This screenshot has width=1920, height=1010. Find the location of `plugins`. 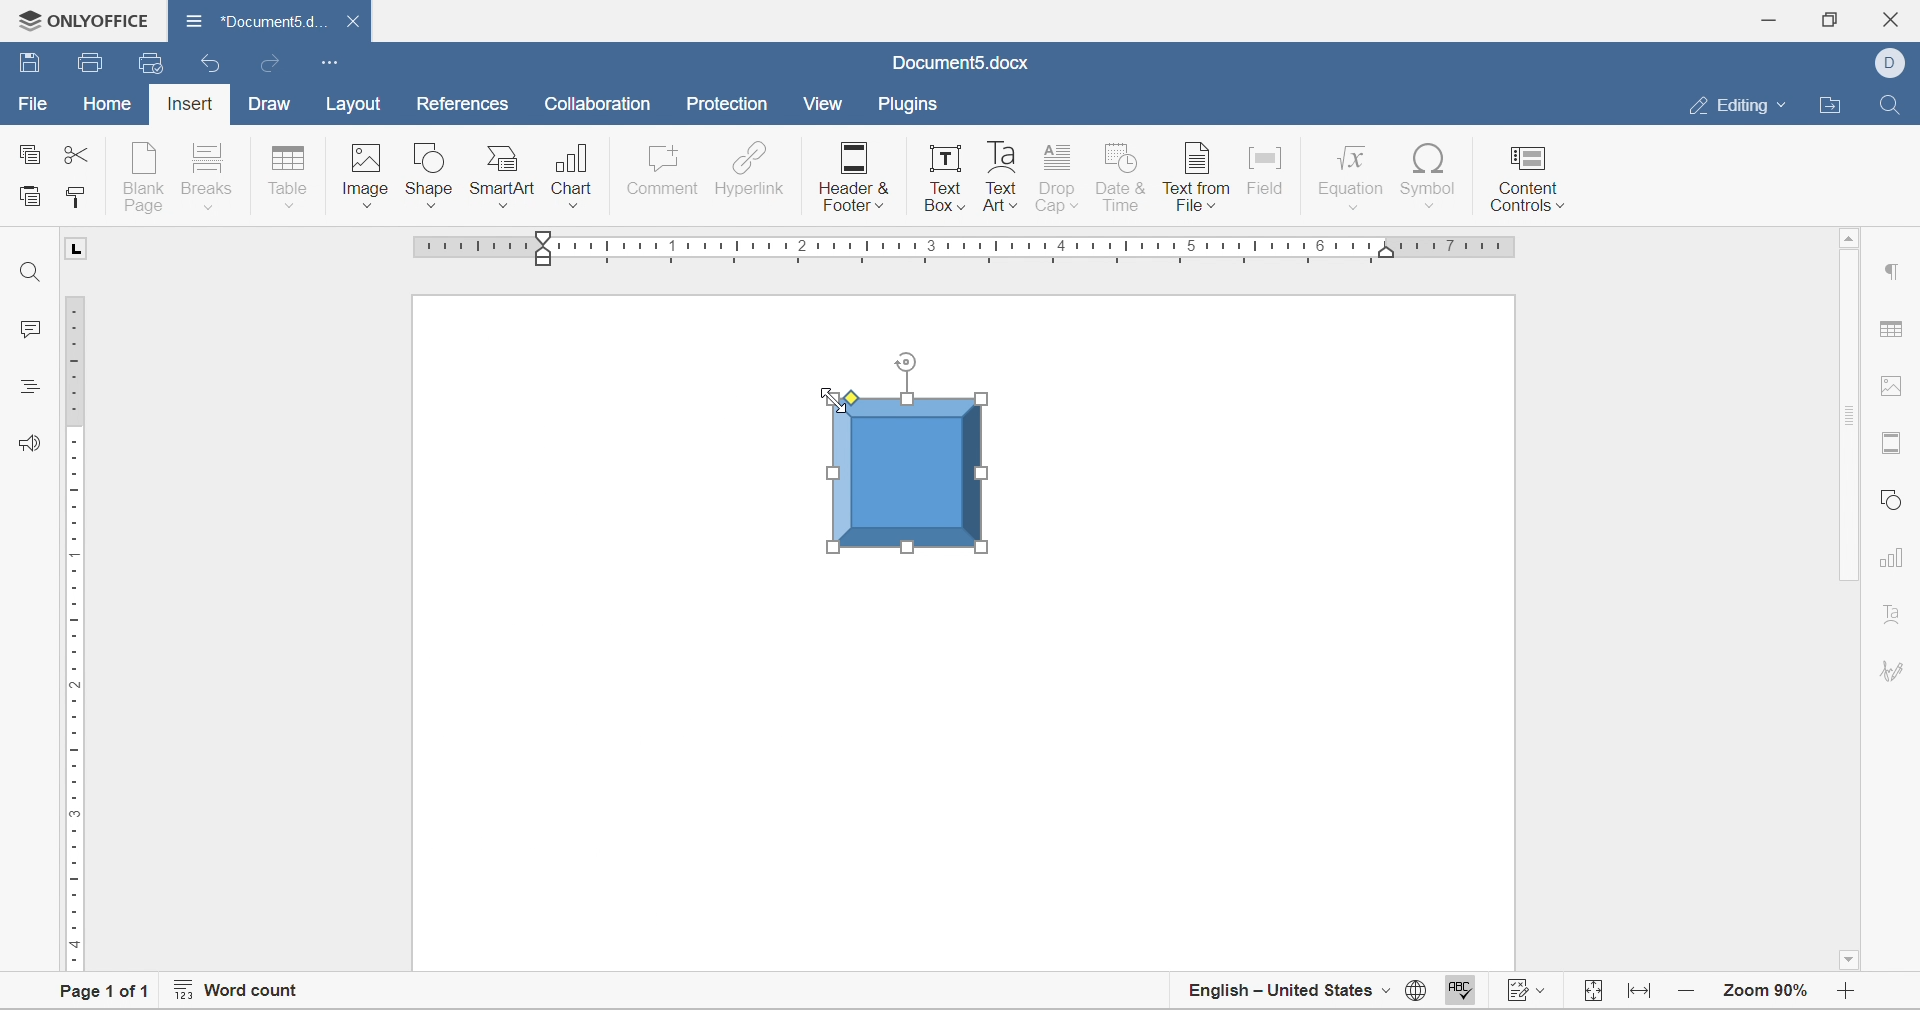

plugins is located at coordinates (910, 108).